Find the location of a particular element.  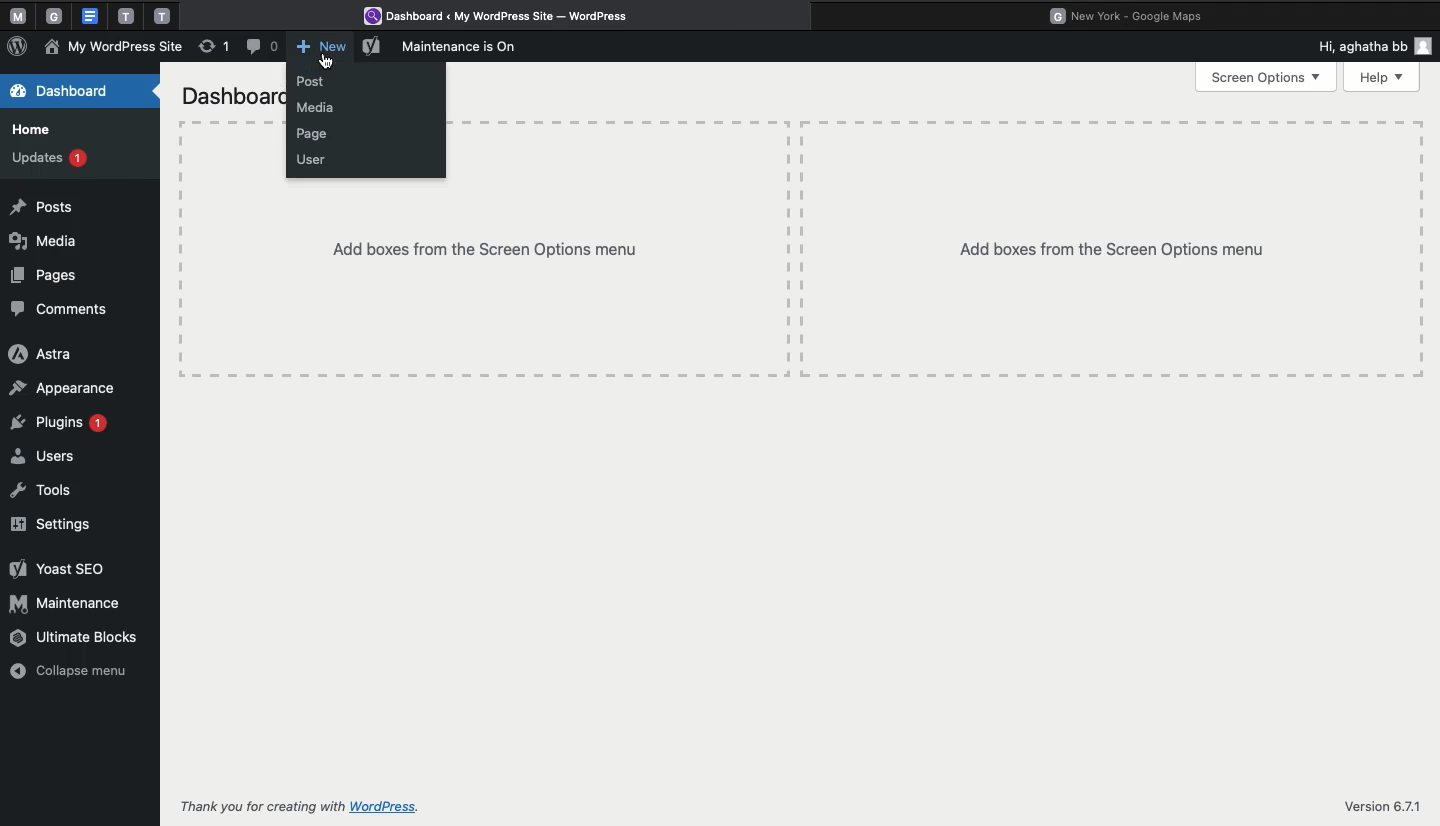

google doc is located at coordinates (89, 15).